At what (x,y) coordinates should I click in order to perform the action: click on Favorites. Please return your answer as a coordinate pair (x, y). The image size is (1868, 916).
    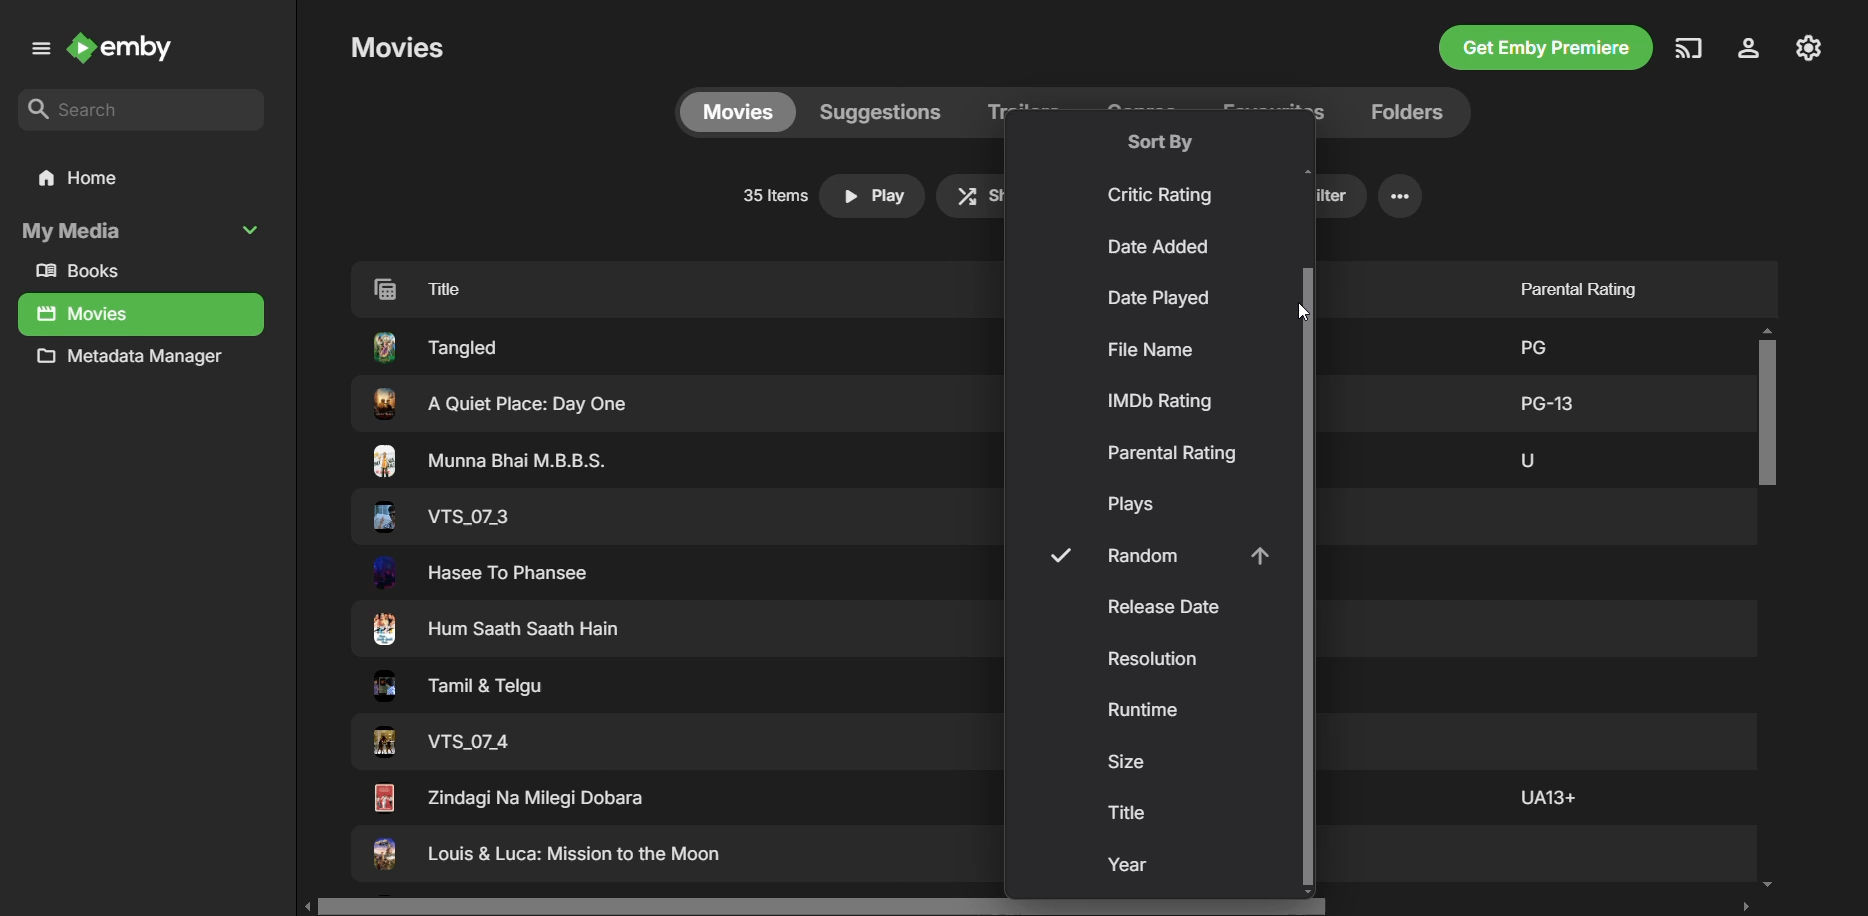
    Looking at the image, I should click on (1271, 110).